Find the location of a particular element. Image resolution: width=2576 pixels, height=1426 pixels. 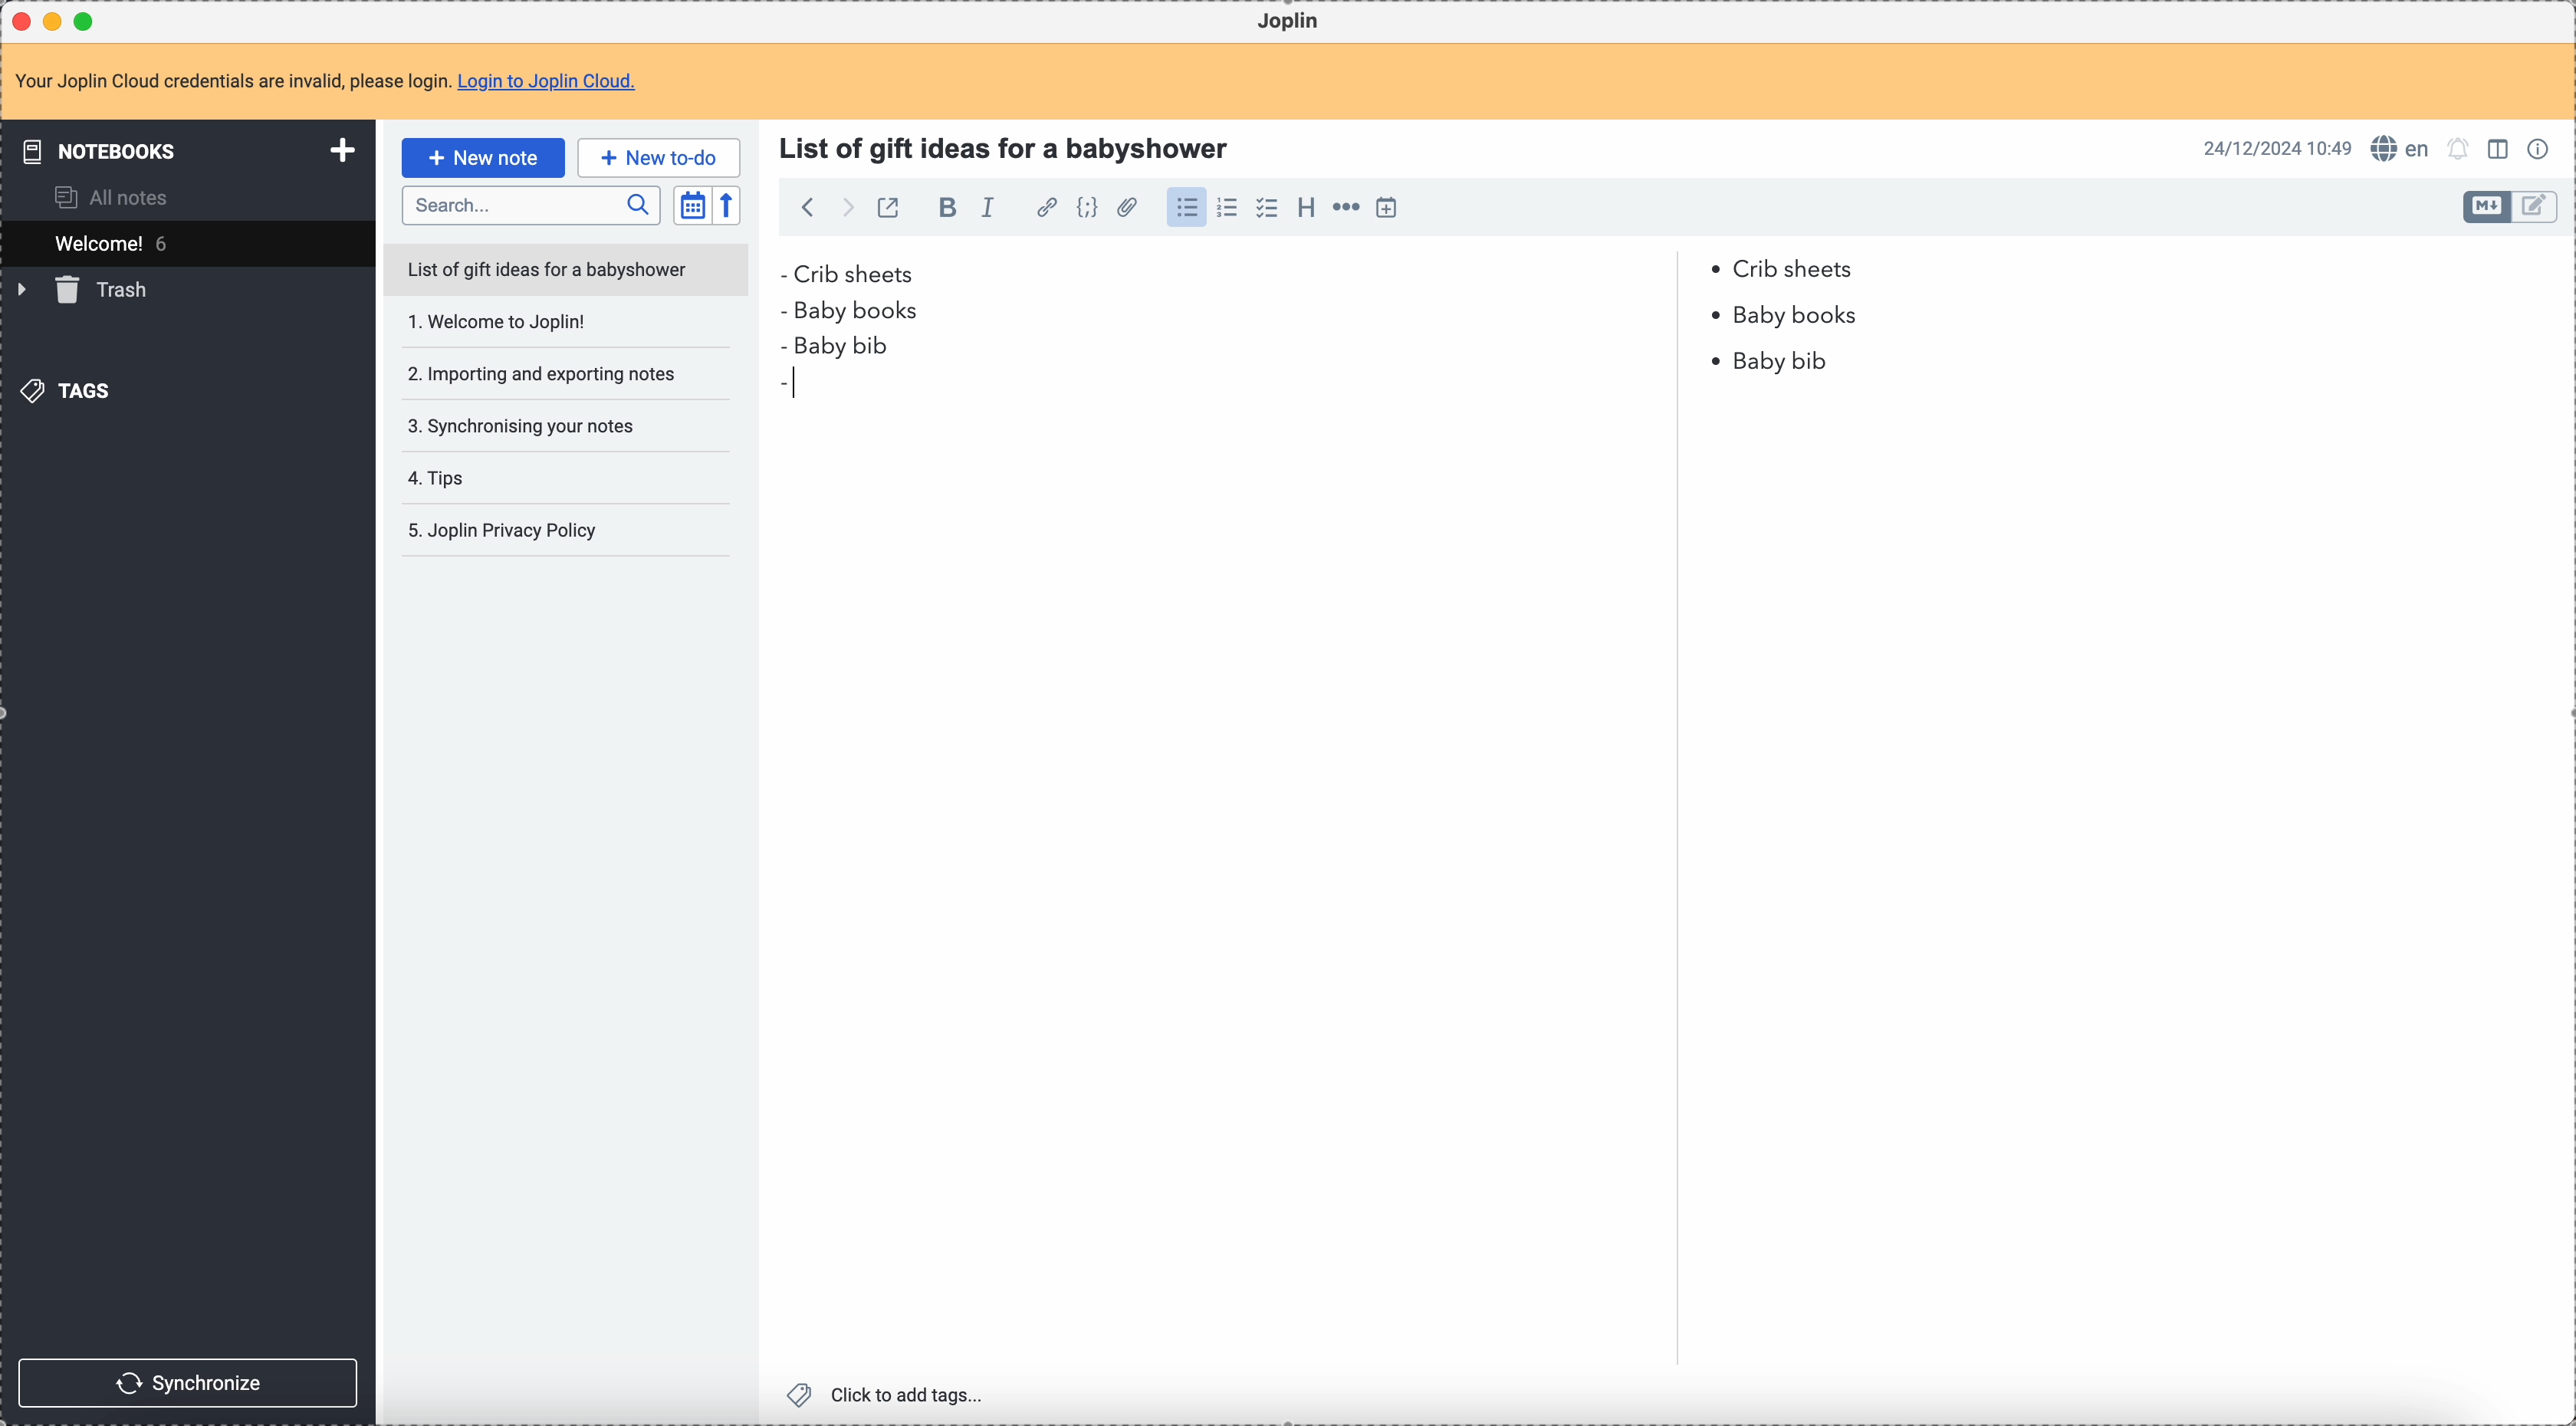

note is located at coordinates (325, 81).